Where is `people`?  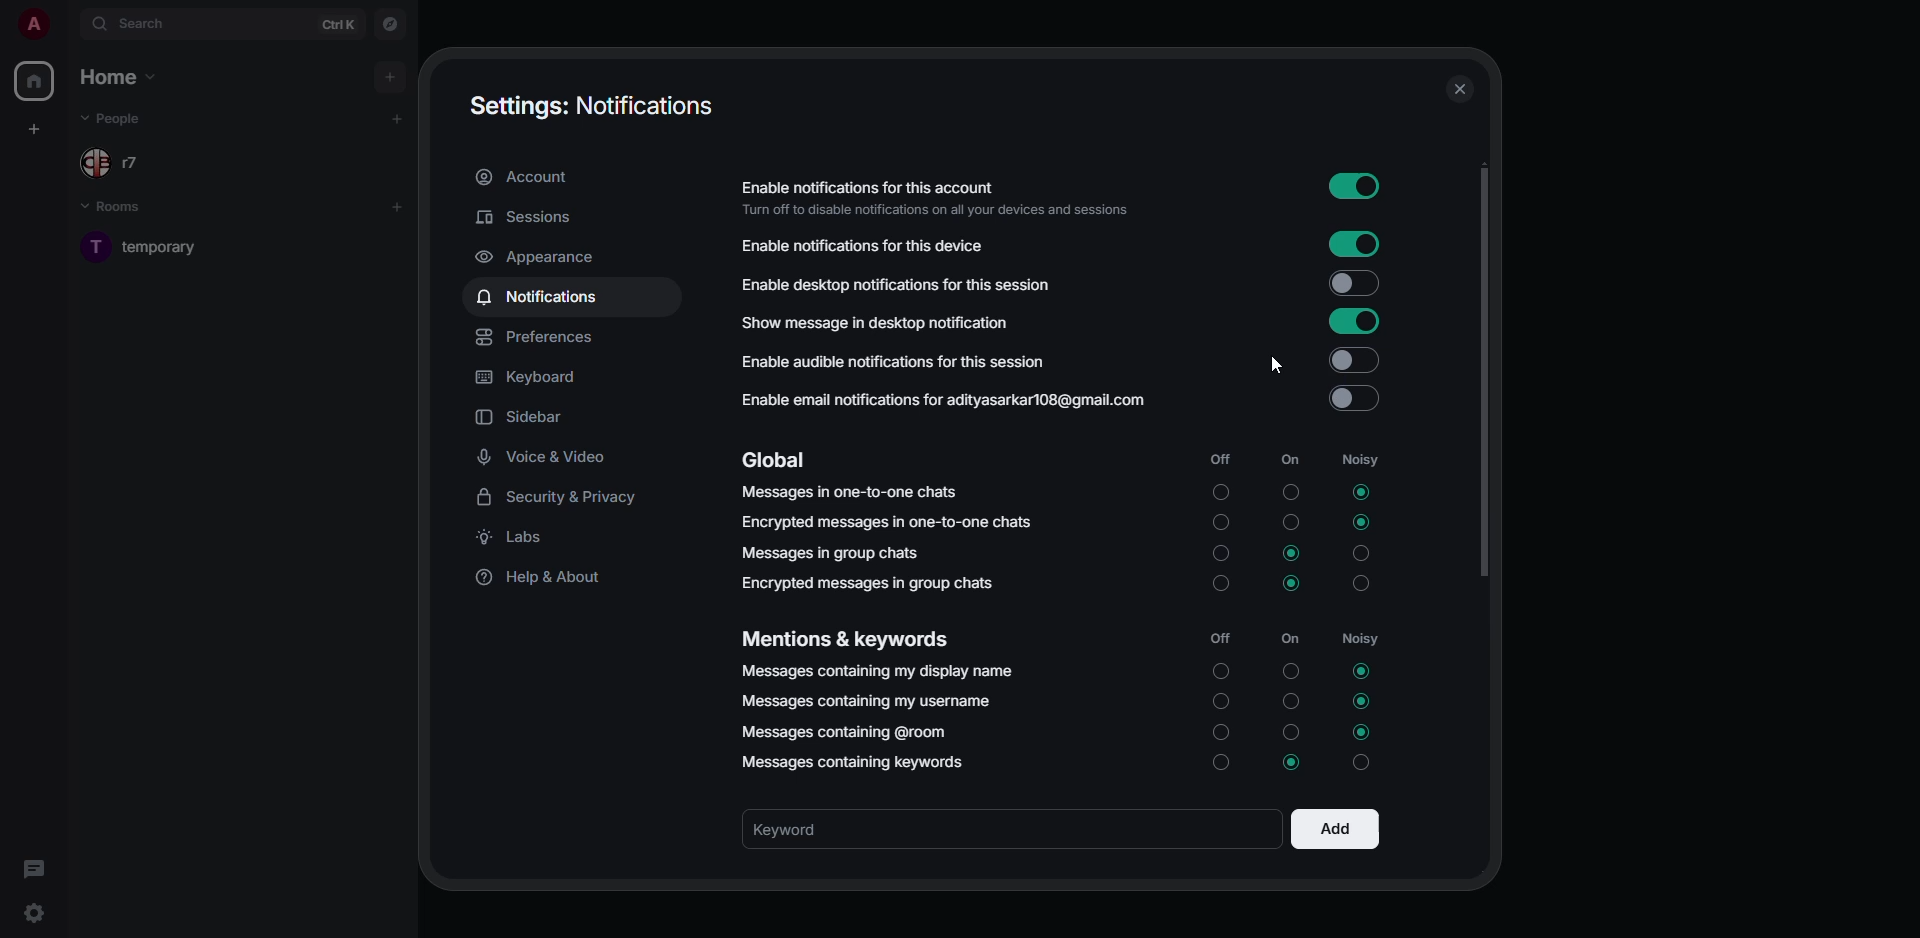 people is located at coordinates (115, 119).